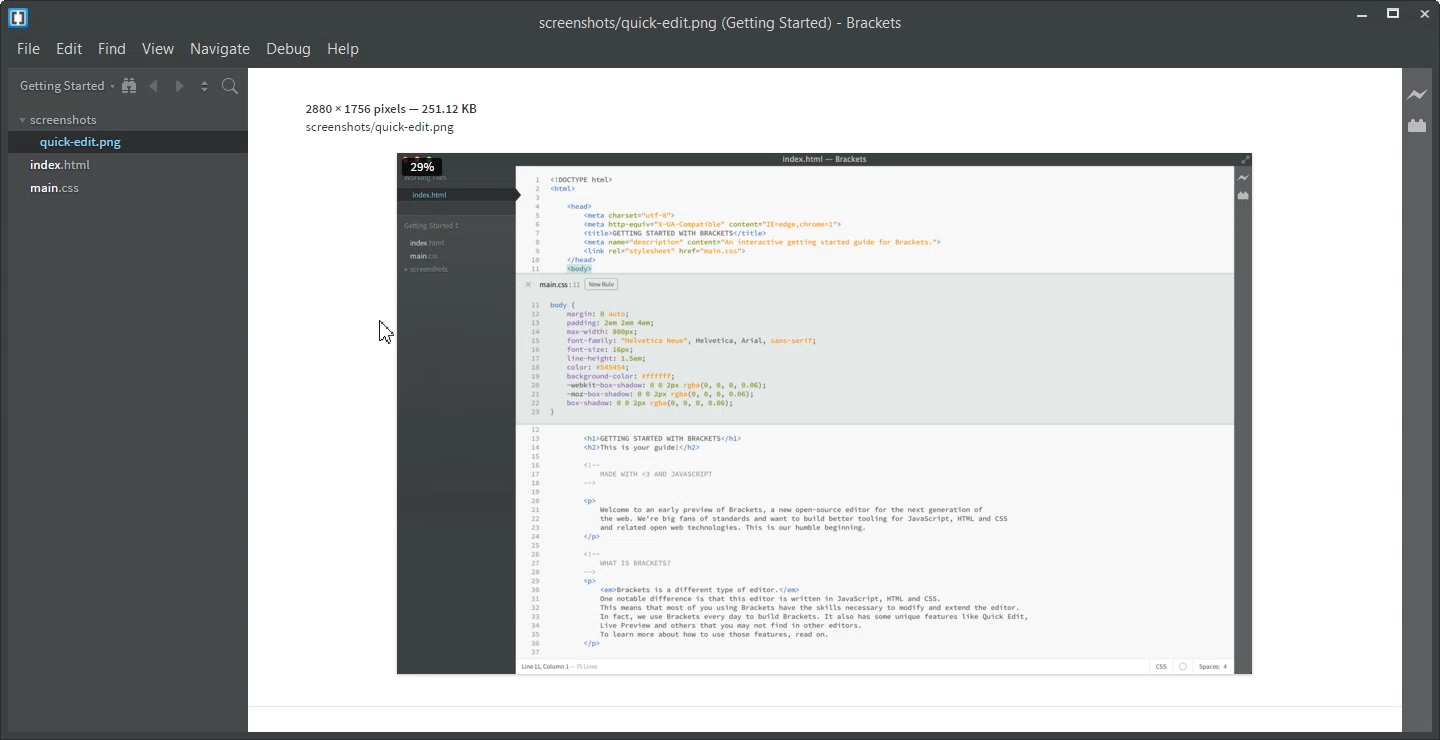 The height and width of the screenshot is (740, 1440). I want to click on Live Preview, so click(1418, 93).